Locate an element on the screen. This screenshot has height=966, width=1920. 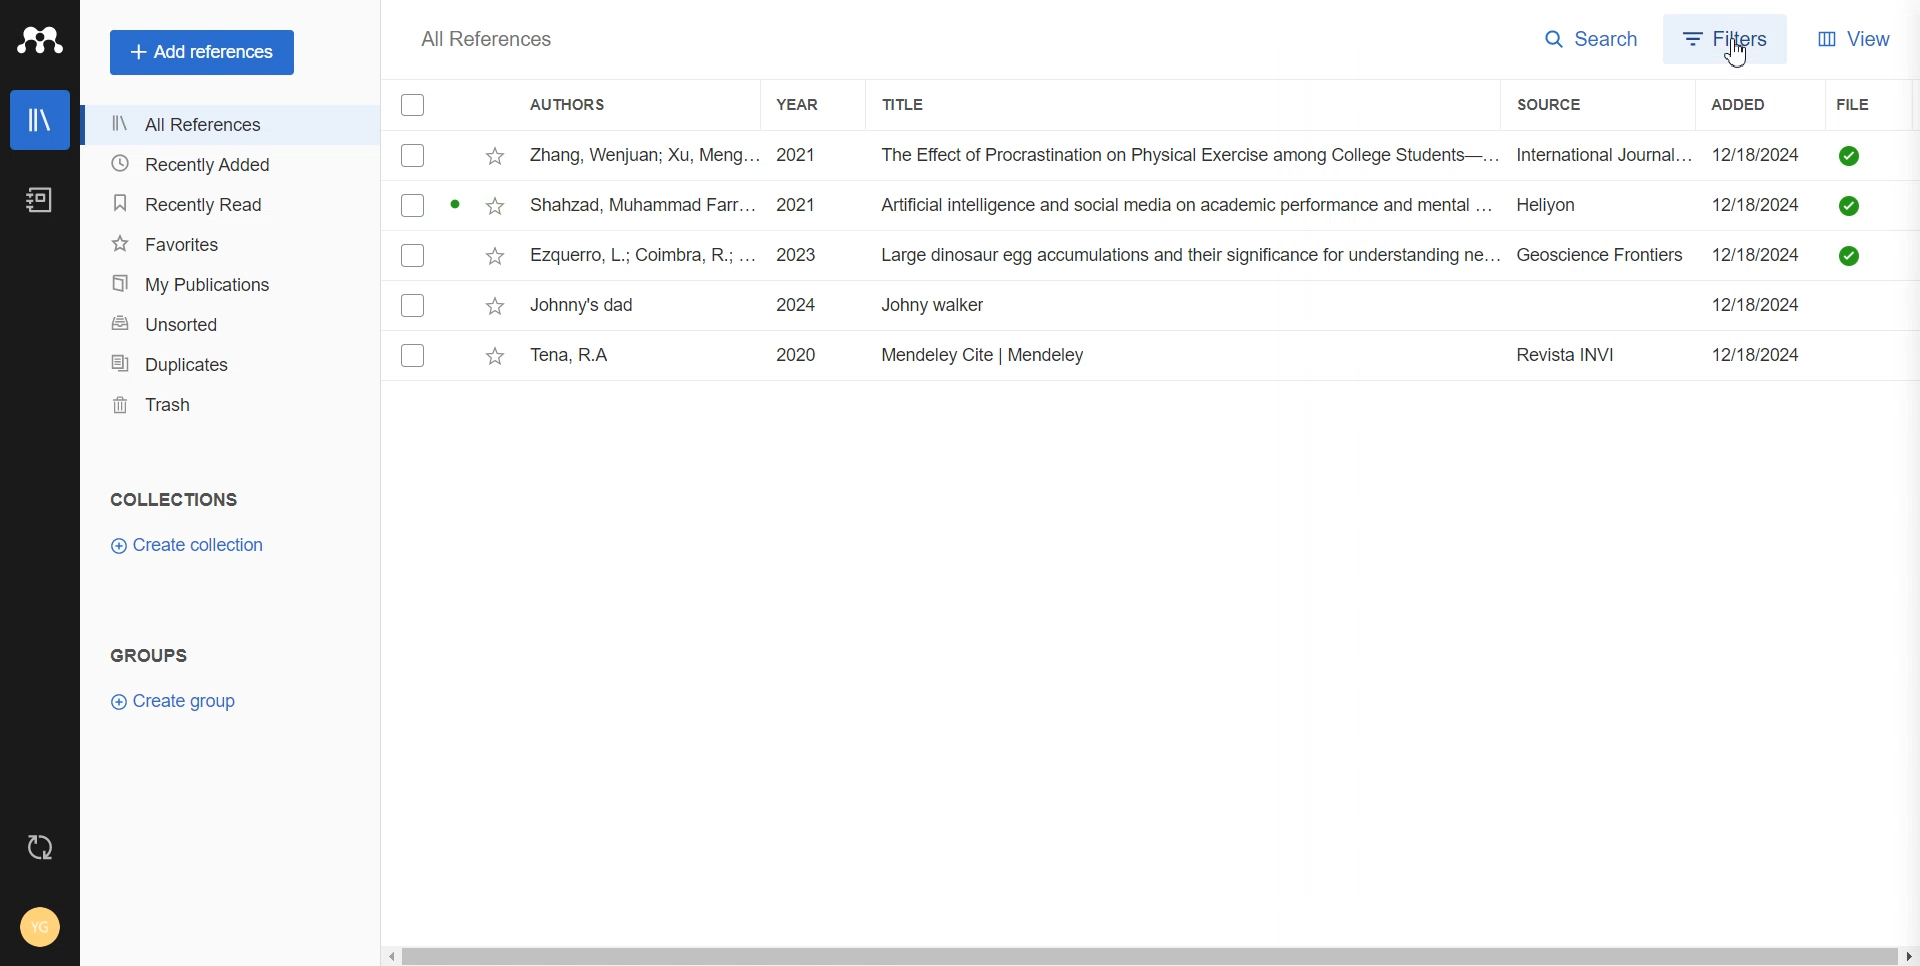
All References is located at coordinates (488, 39).